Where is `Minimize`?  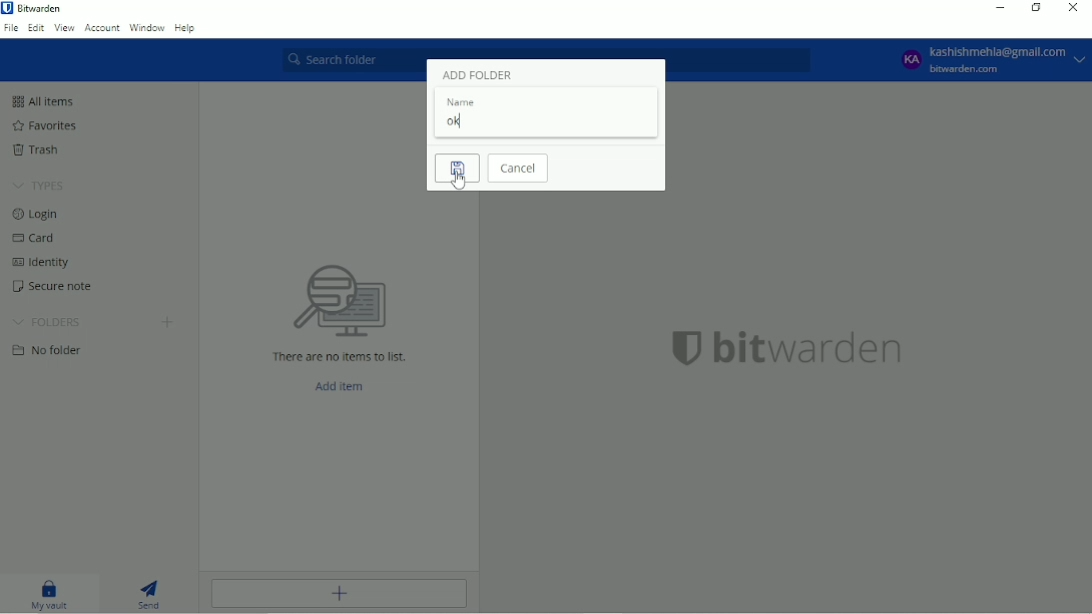
Minimize is located at coordinates (999, 8).